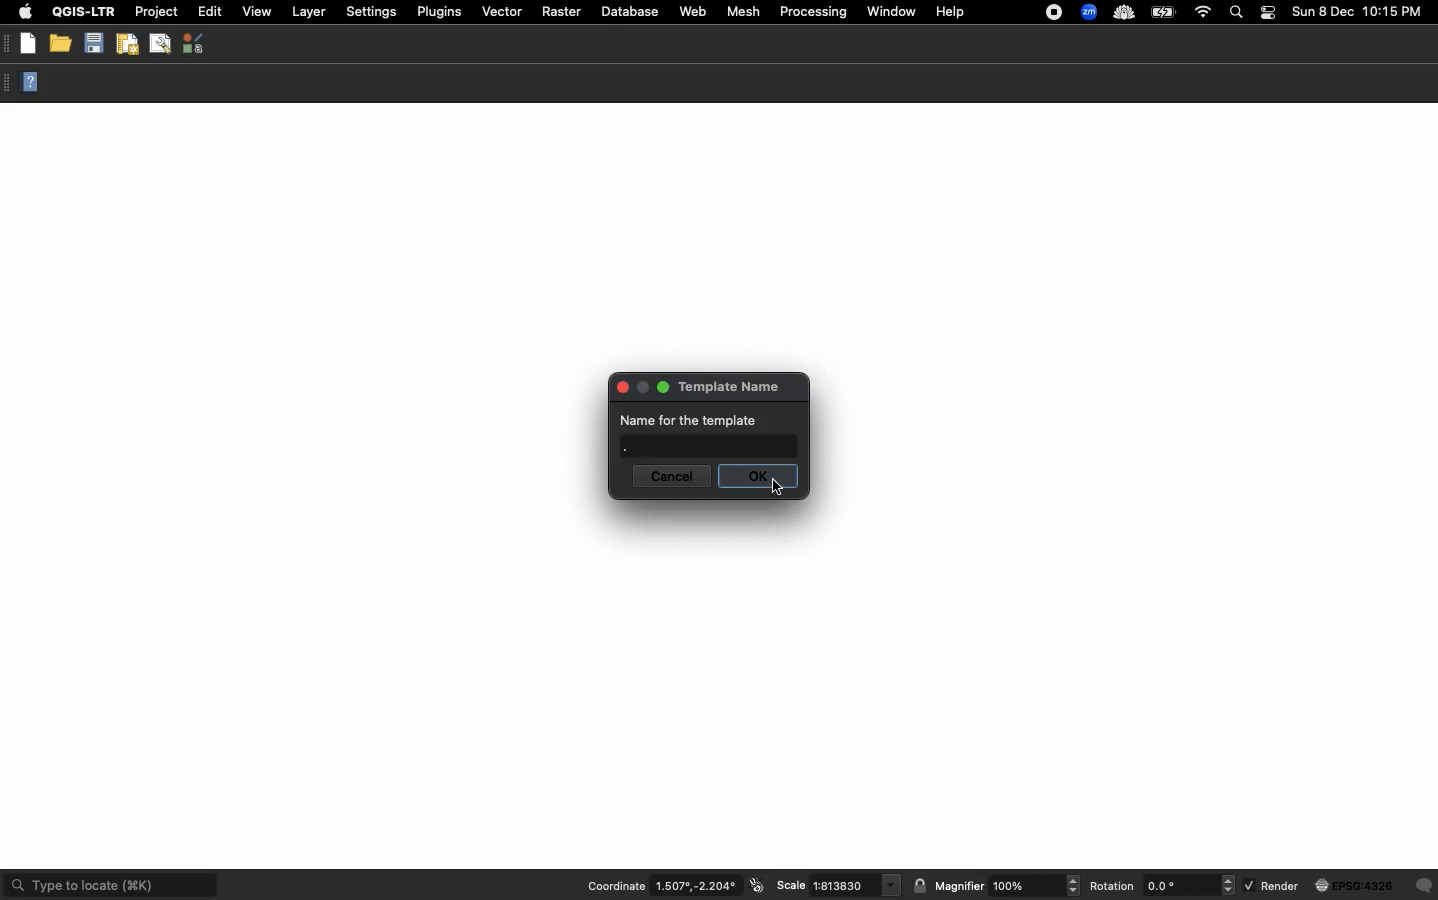 Image resolution: width=1438 pixels, height=900 pixels. What do you see at coordinates (736, 386) in the screenshot?
I see `Template name` at bounding box center [736, 386].